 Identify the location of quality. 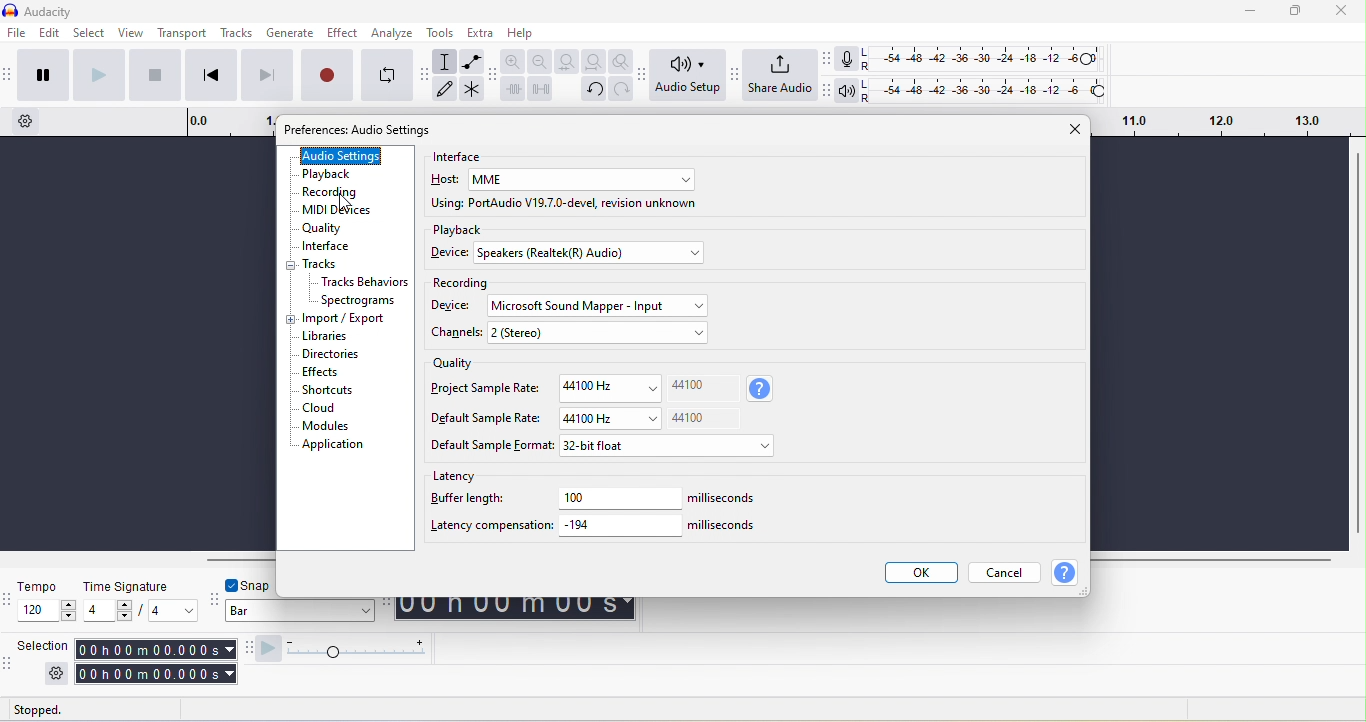
(455, 364).